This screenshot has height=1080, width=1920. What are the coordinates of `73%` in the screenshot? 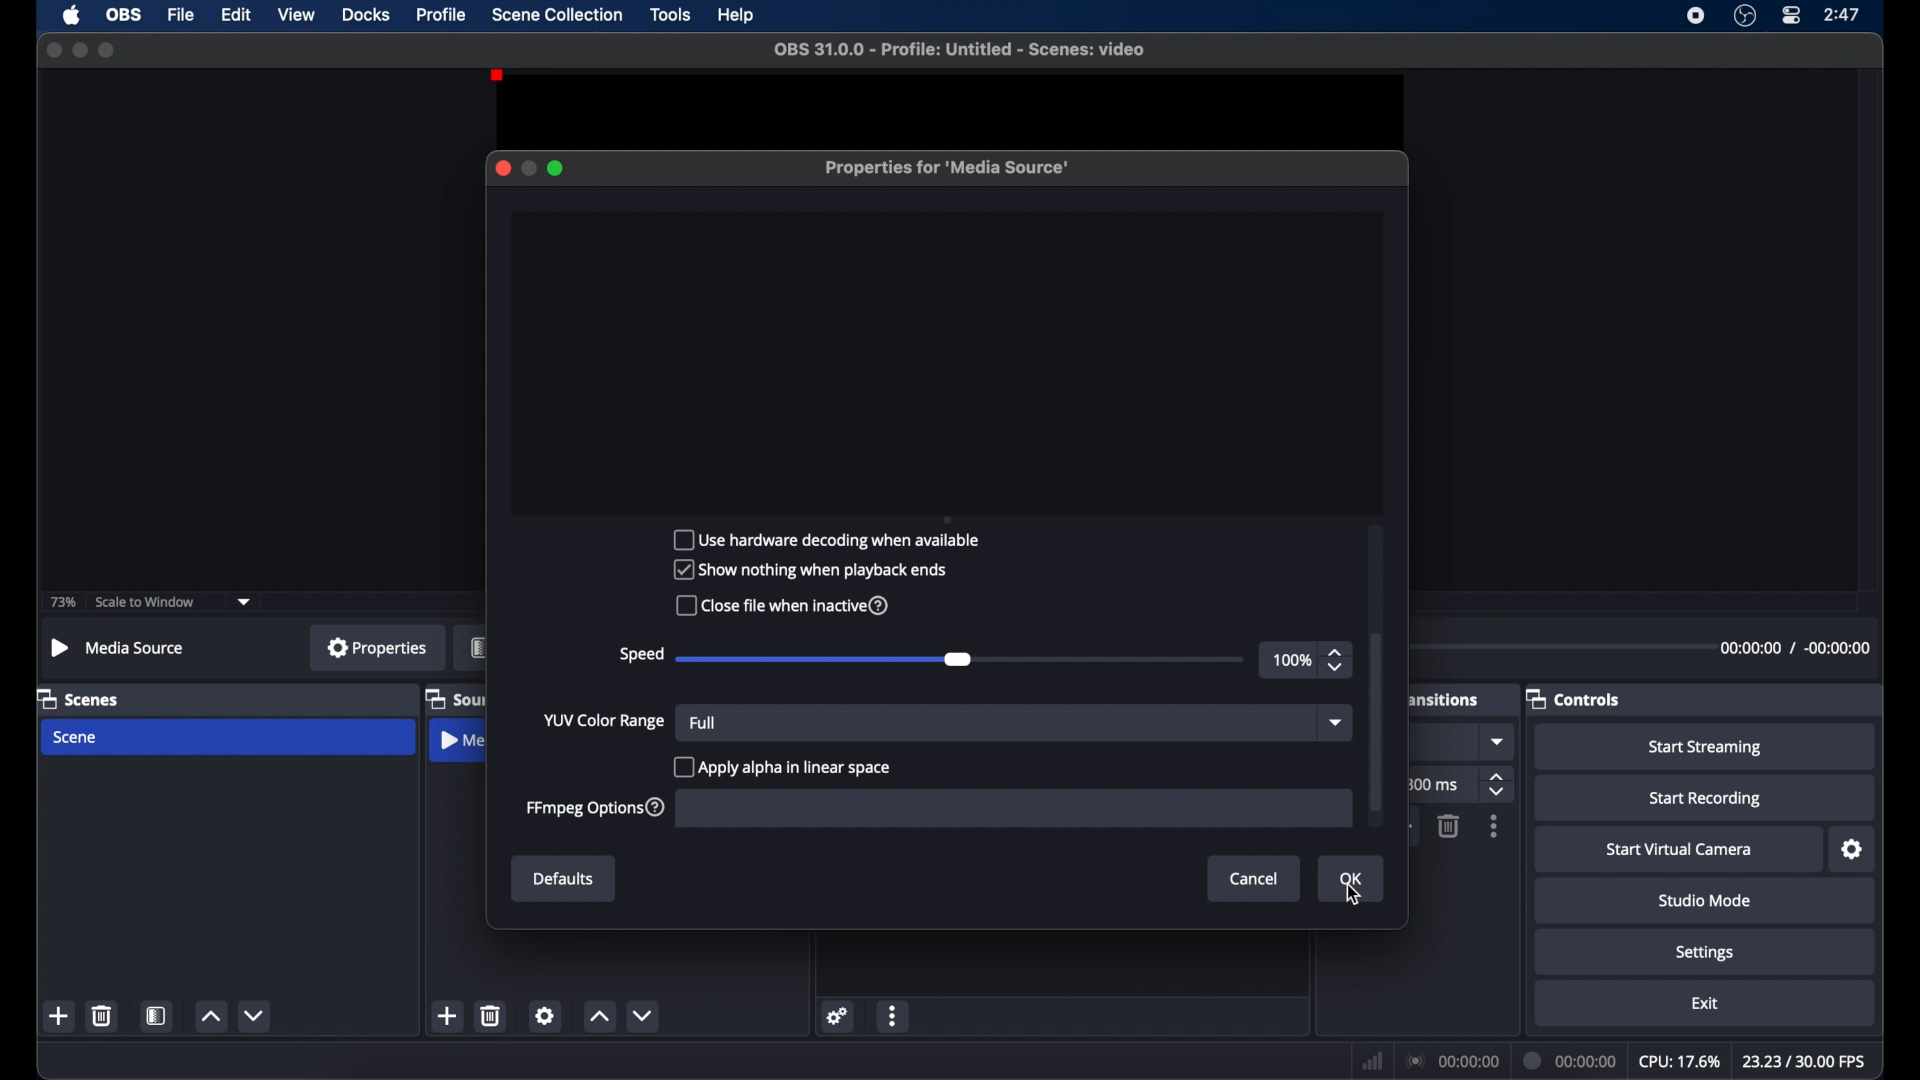 It's located at (64, 603).